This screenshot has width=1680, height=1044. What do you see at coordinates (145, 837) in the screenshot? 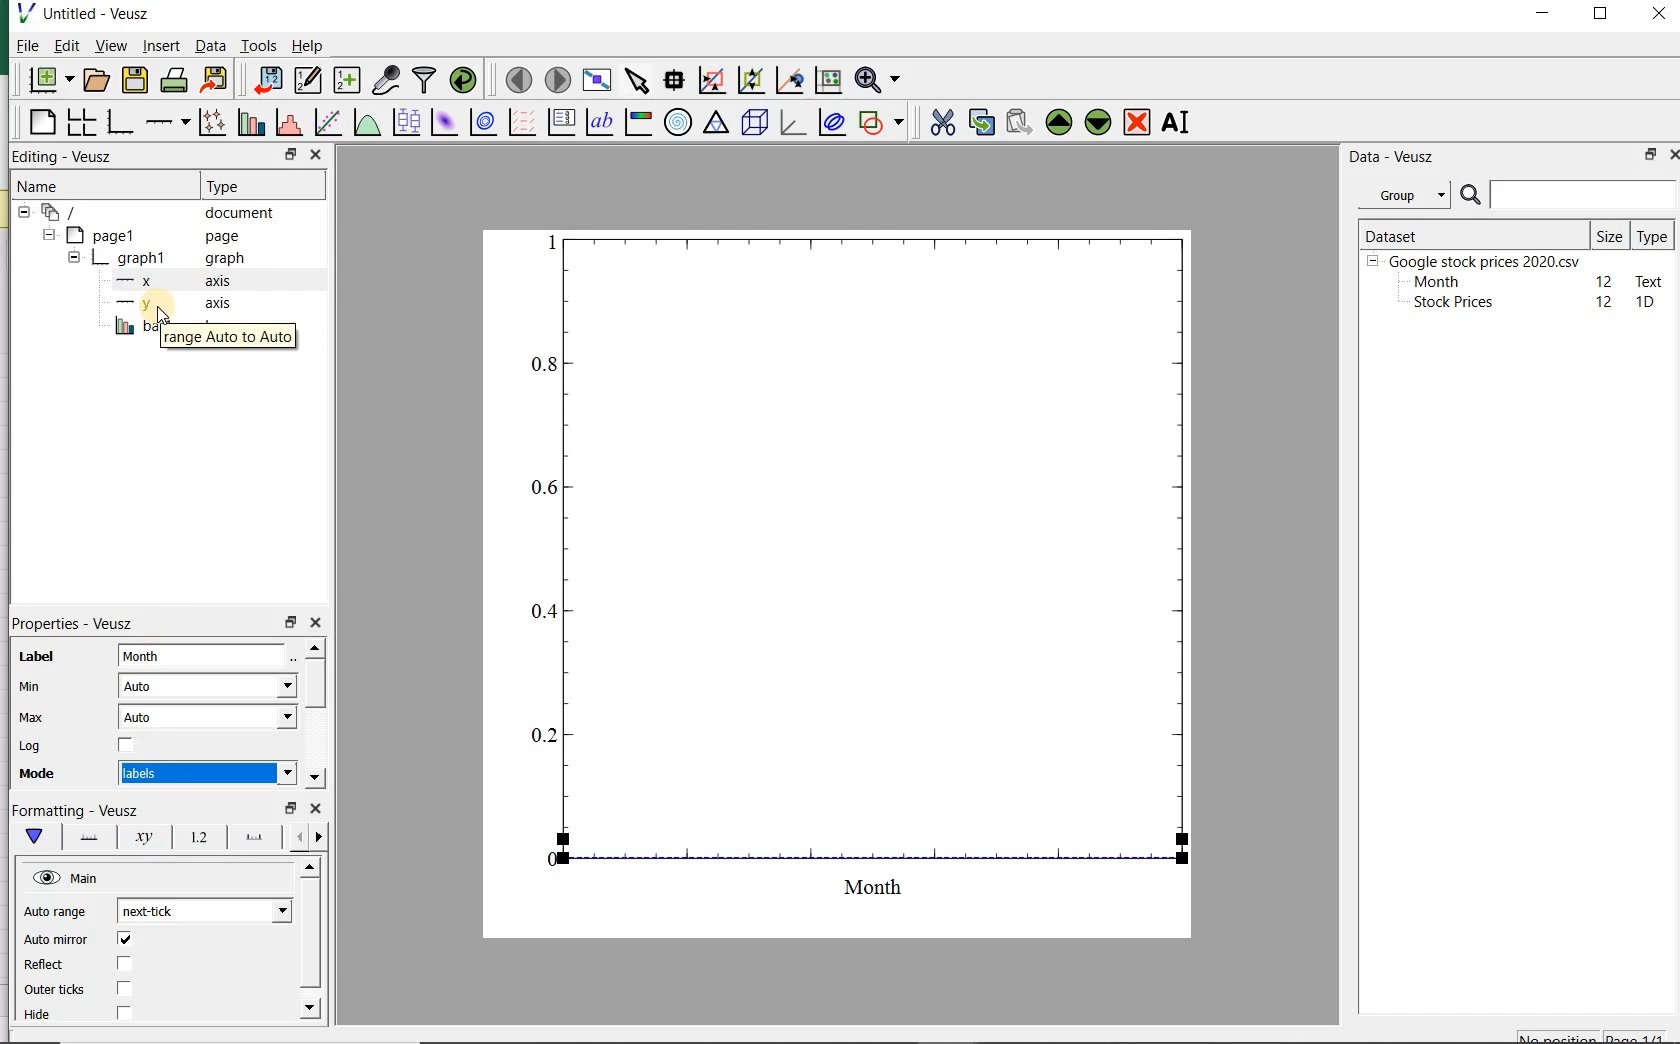
I see `axis label` at bounding box center [145, 837].